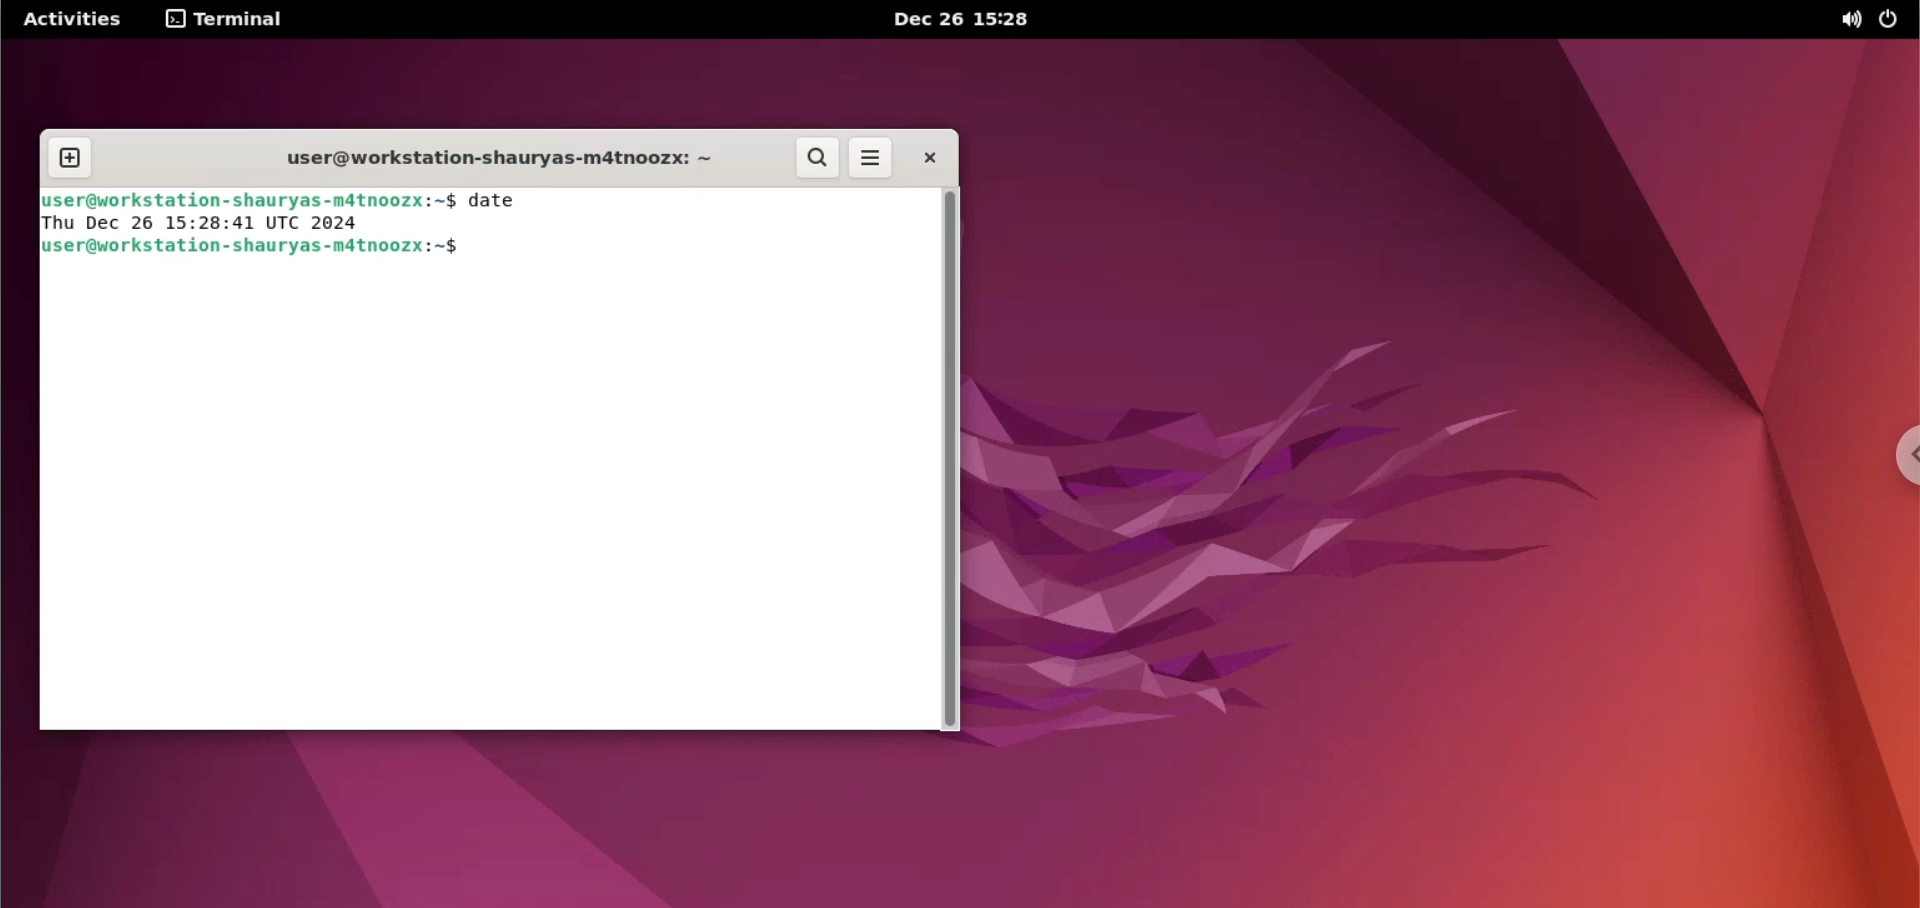 The width and height of the screenshot is (1920, 908). Describe the element at coordinates (248, 198) in the screenshot. I see `user@workstation -shauryas-m4tnoozx:~$` at that location.